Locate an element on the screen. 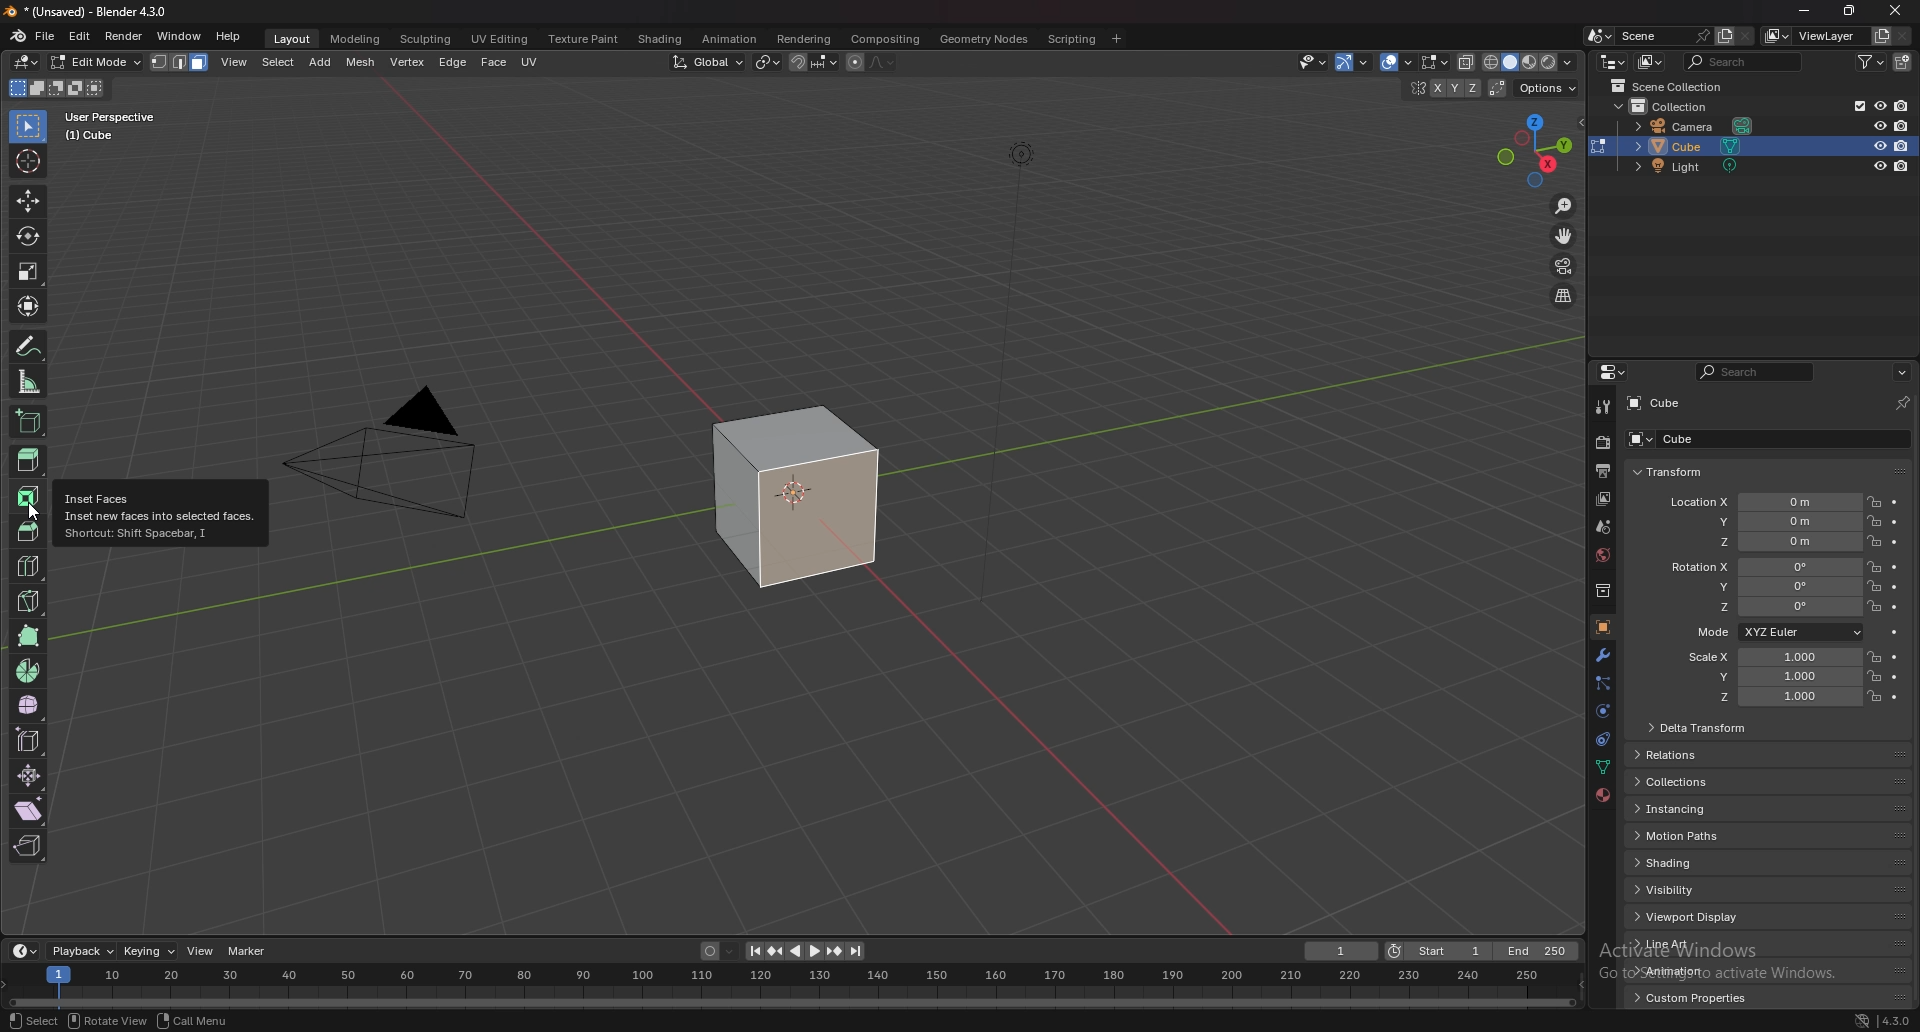 The width and height of the screenshot is (1920, 1032). animate property is located at coordinates (1894, 658).